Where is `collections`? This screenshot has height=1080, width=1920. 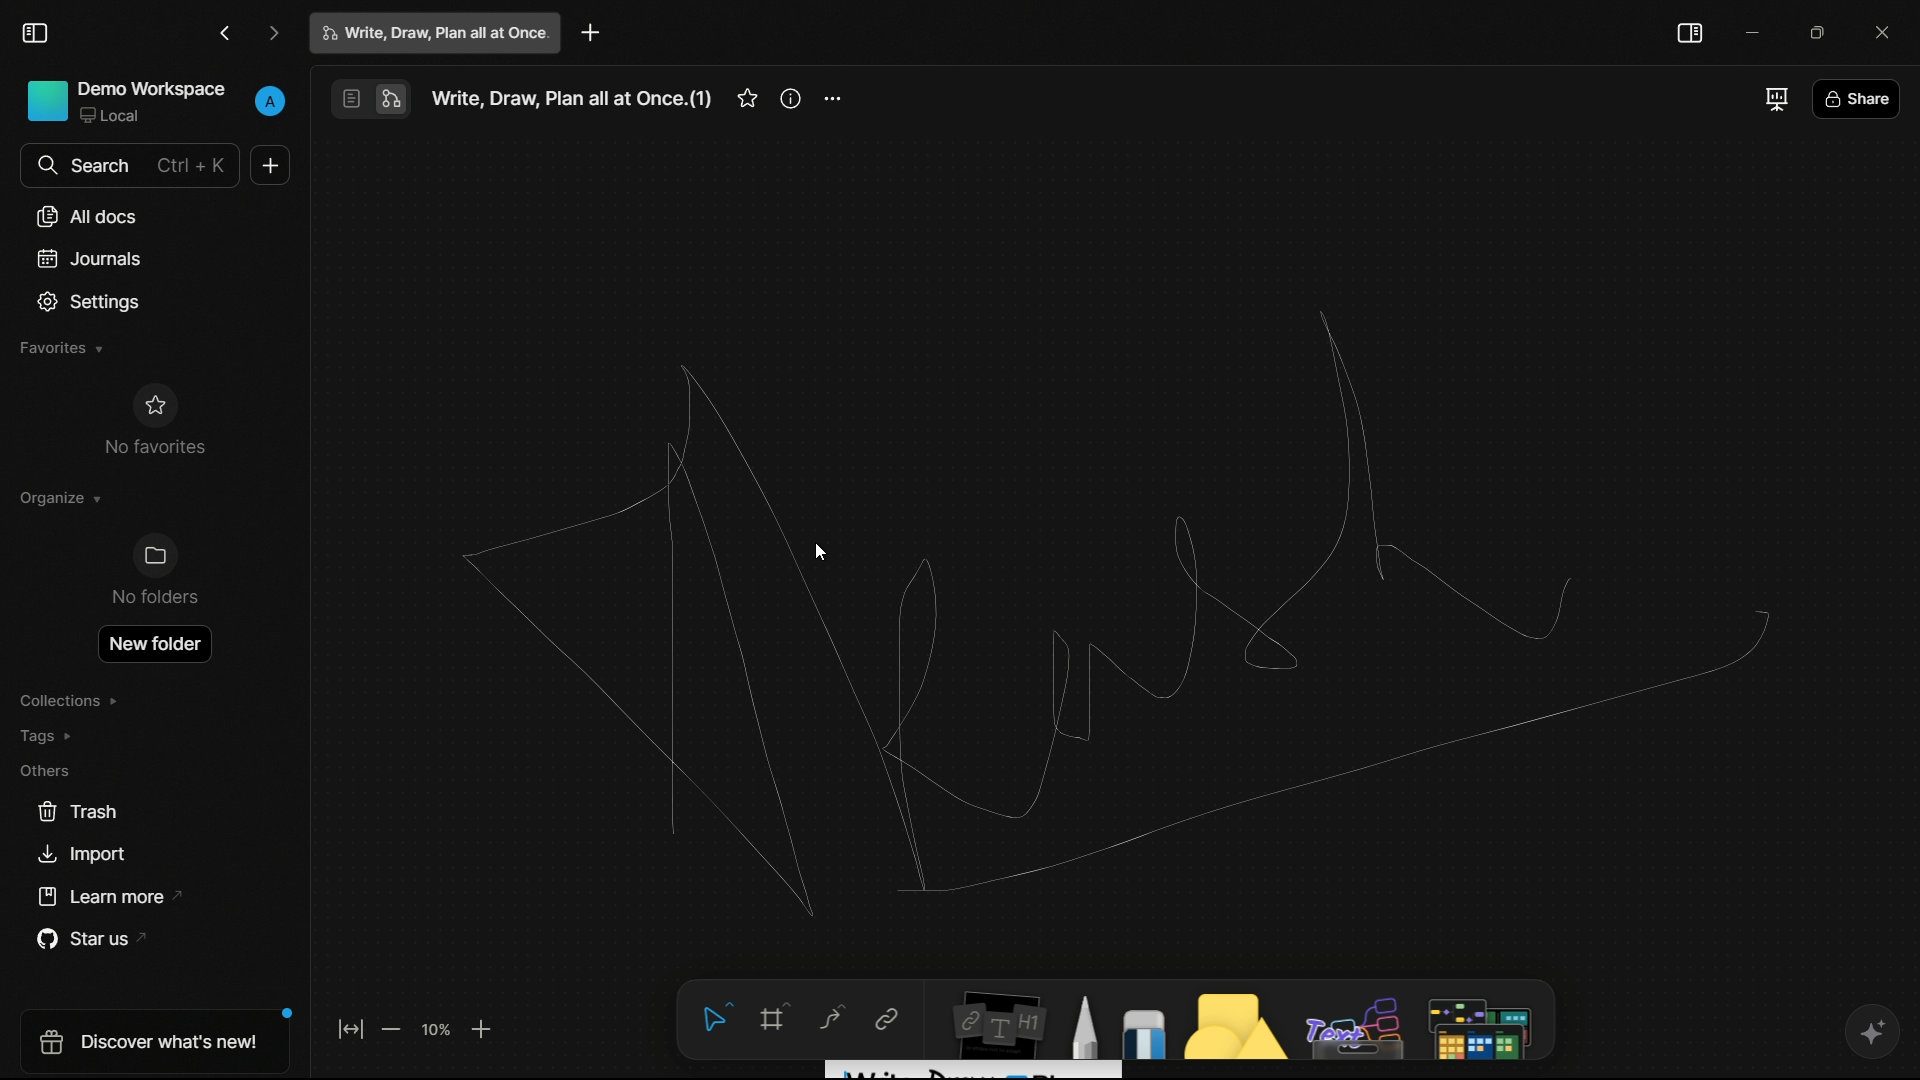
collections is located at coordinates (69, 701).